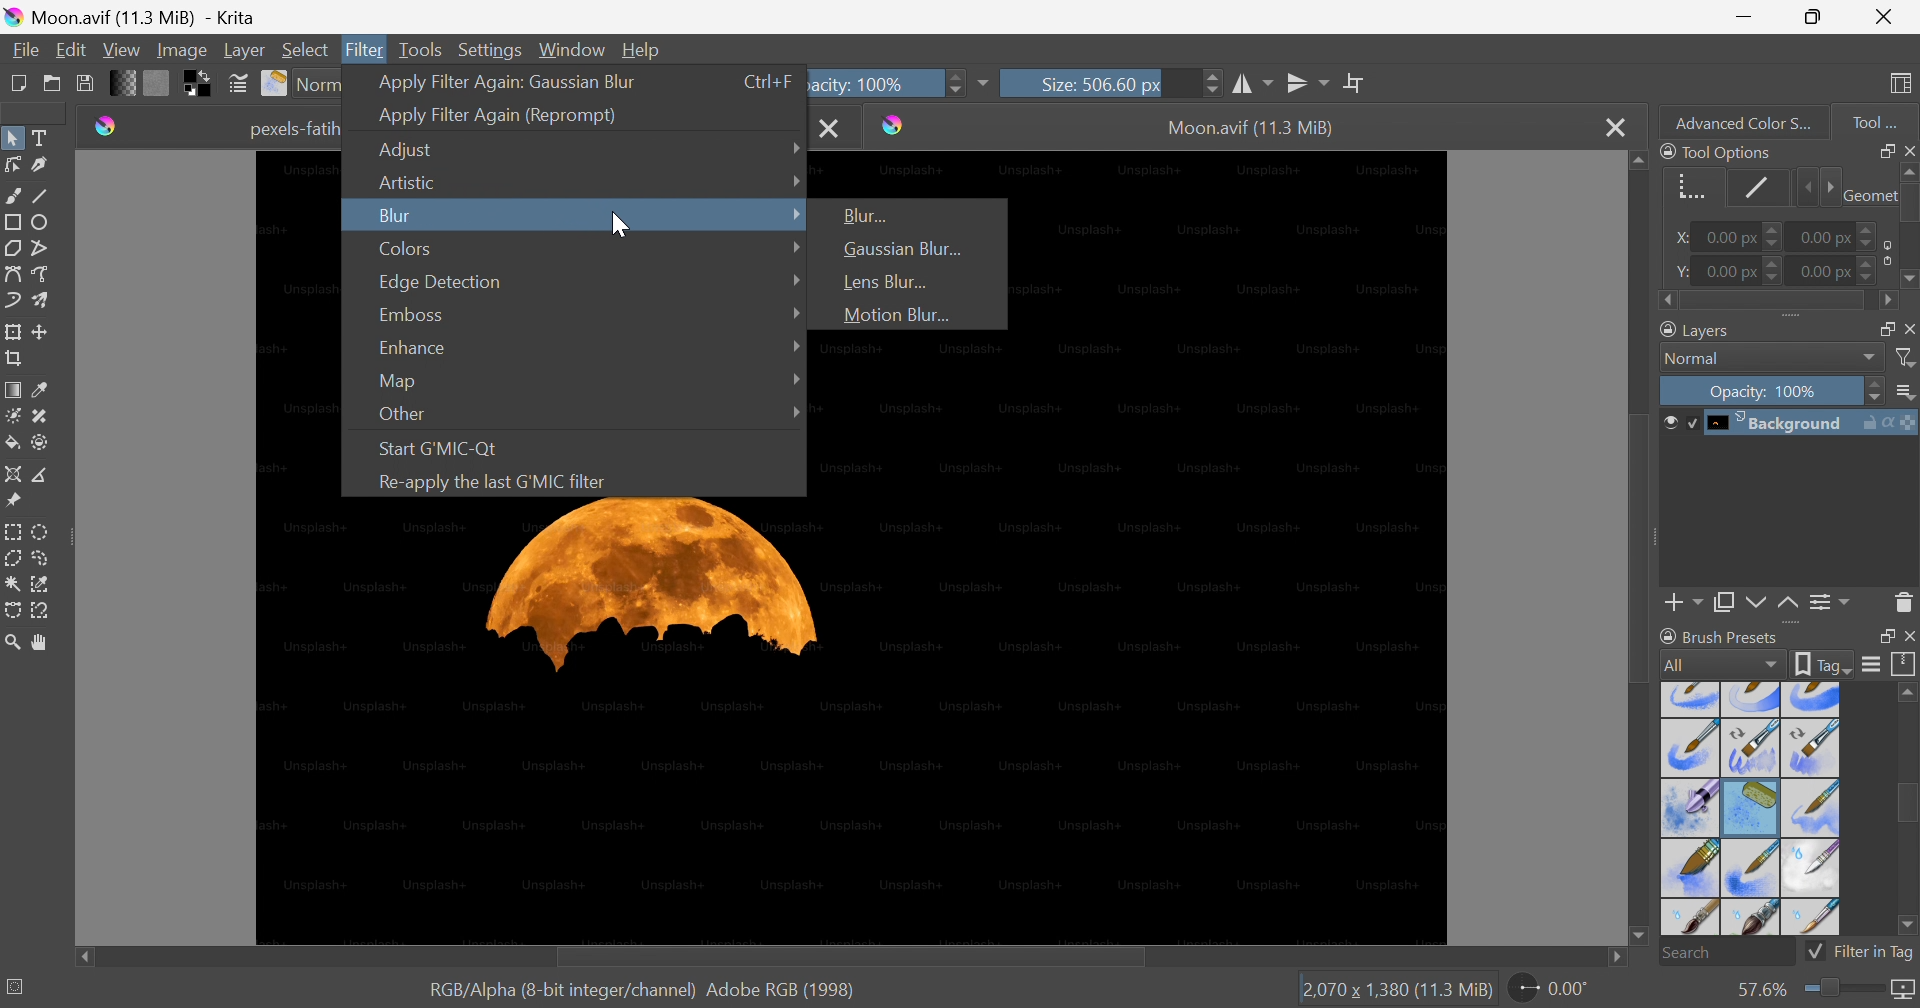  Describe the element at coordinates (395, 380) in the screenshot. I see `Map` at that location.